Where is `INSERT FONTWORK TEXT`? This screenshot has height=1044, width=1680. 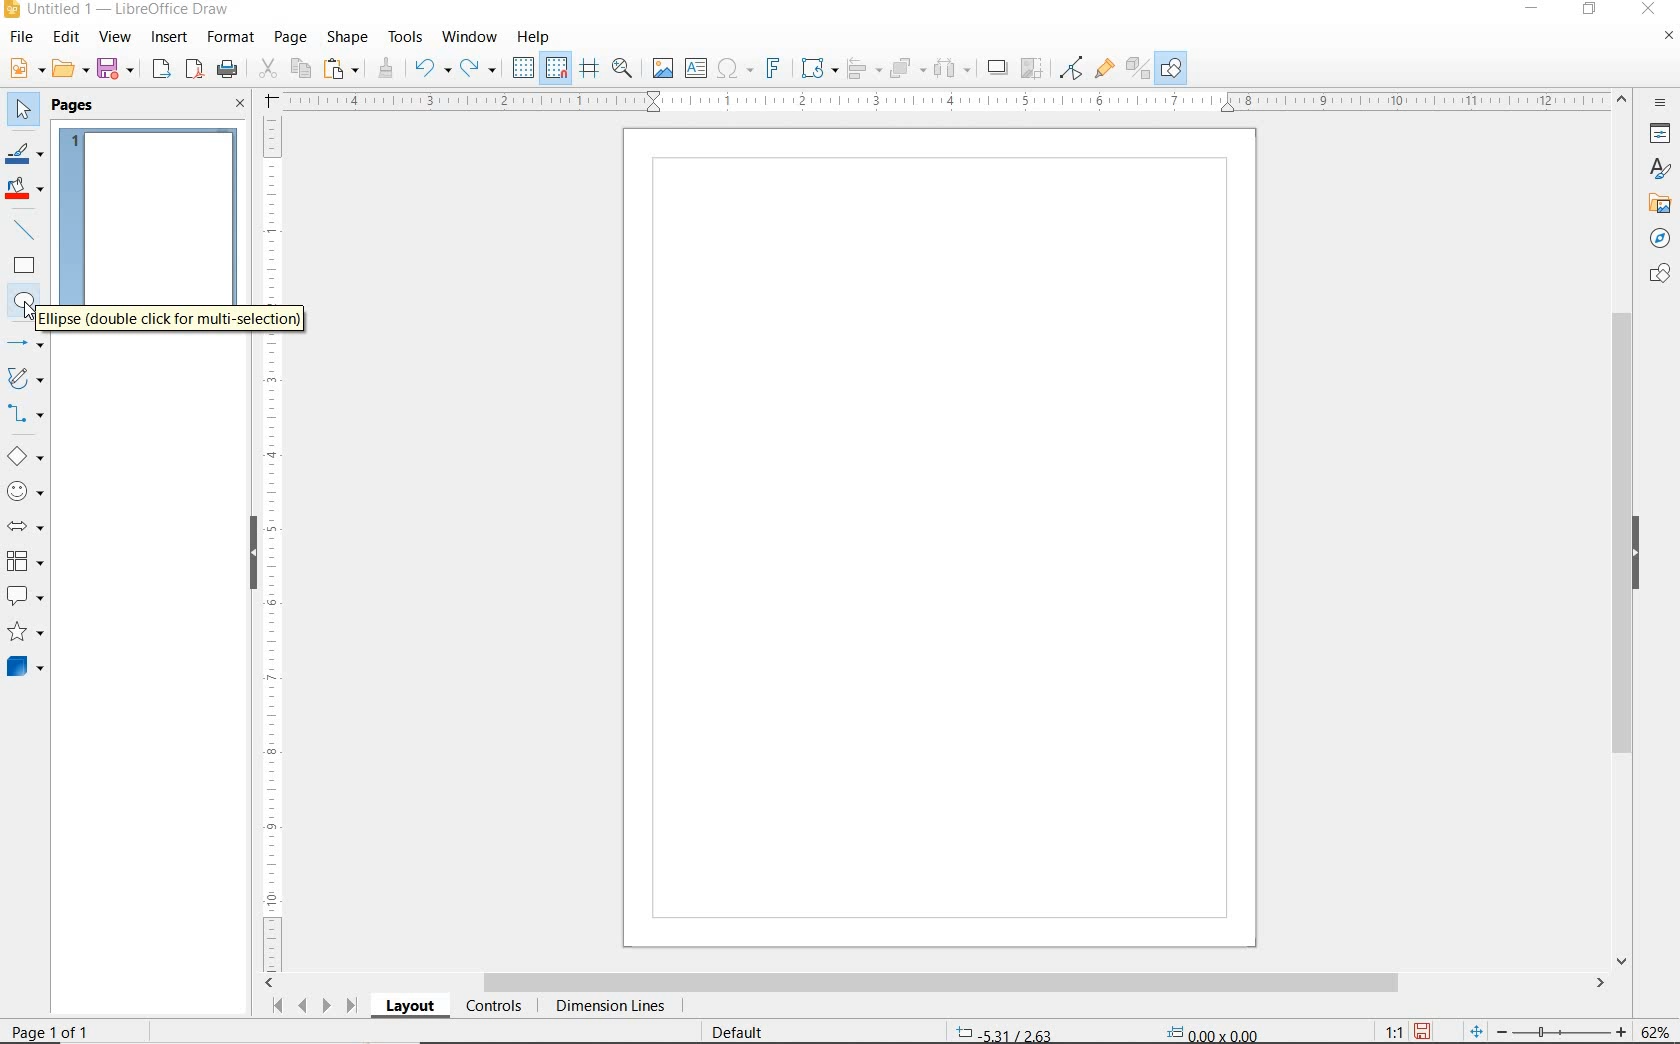 INSERT FONTWORK TEXT is located at coordinates (771, 68).